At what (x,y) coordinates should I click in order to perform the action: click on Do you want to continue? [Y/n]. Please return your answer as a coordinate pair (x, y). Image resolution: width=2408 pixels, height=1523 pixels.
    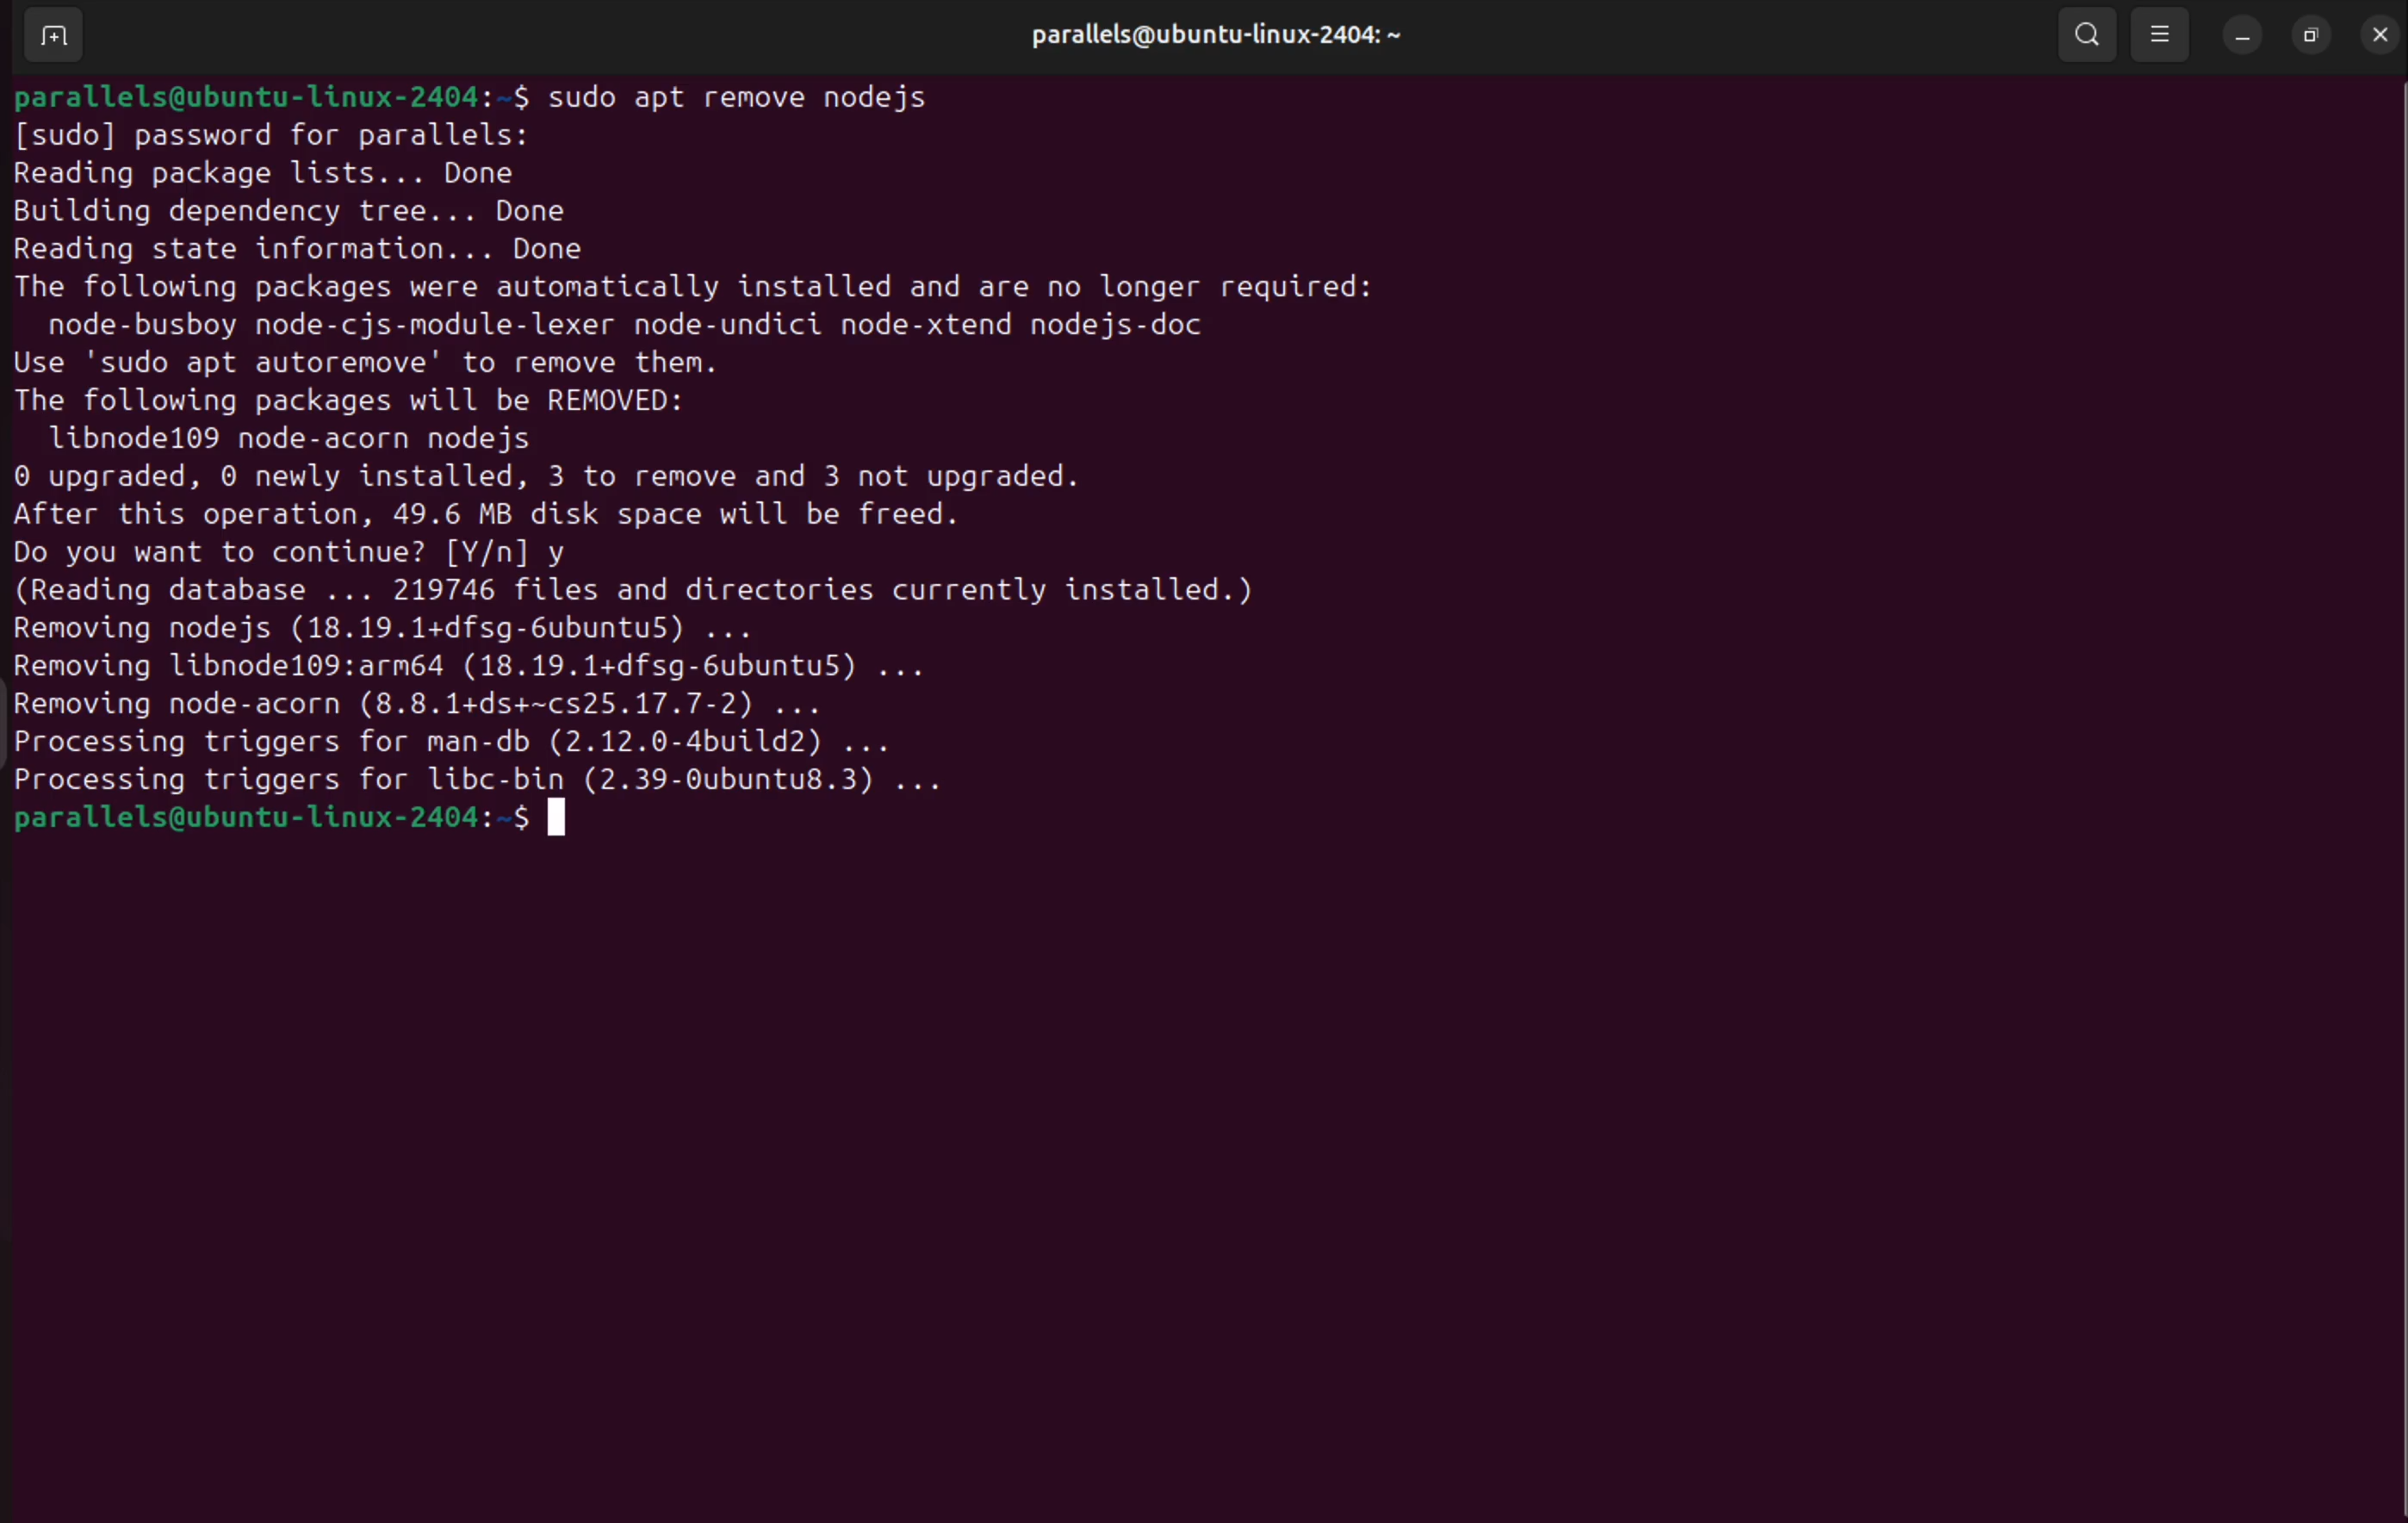
    Looking at the image, I should click on (273, 552).